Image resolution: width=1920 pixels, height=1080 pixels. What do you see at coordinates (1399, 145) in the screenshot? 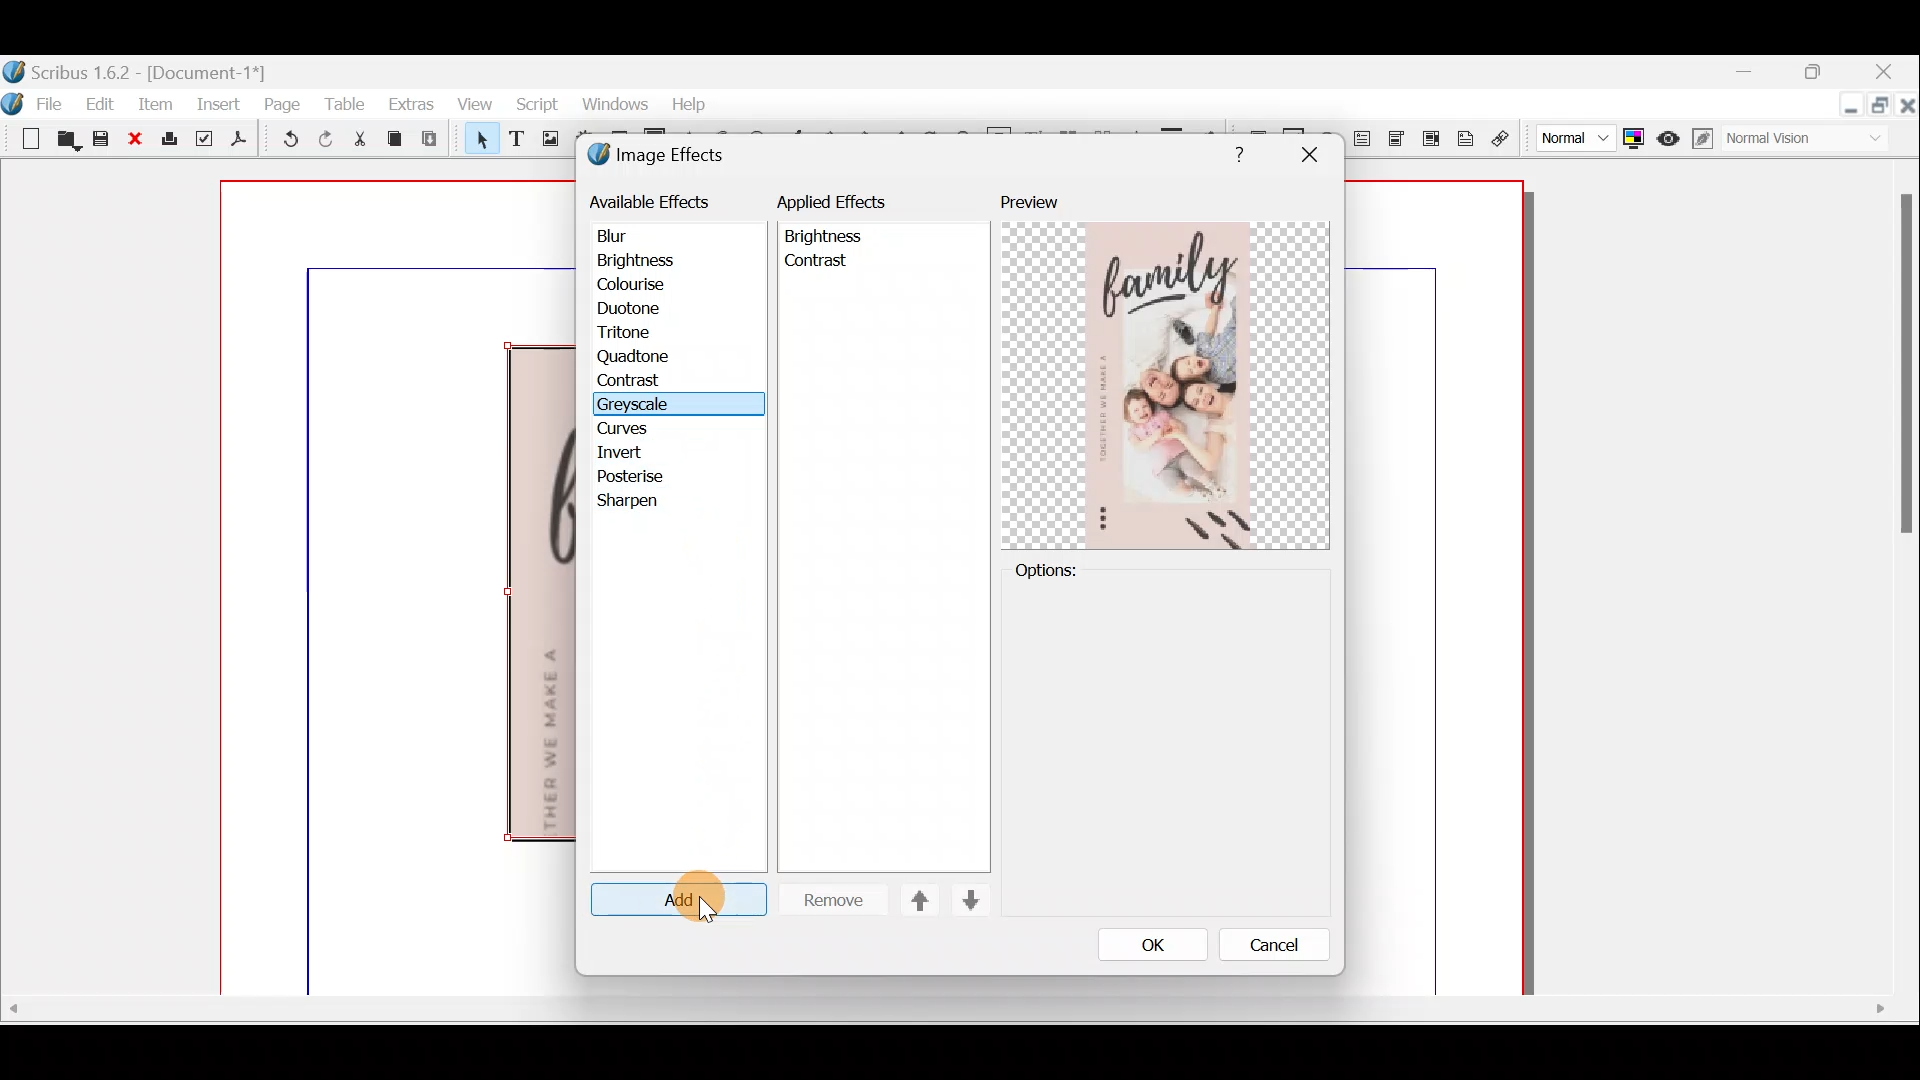
I see `PDF combo box` at bounding box center [1399, 145].